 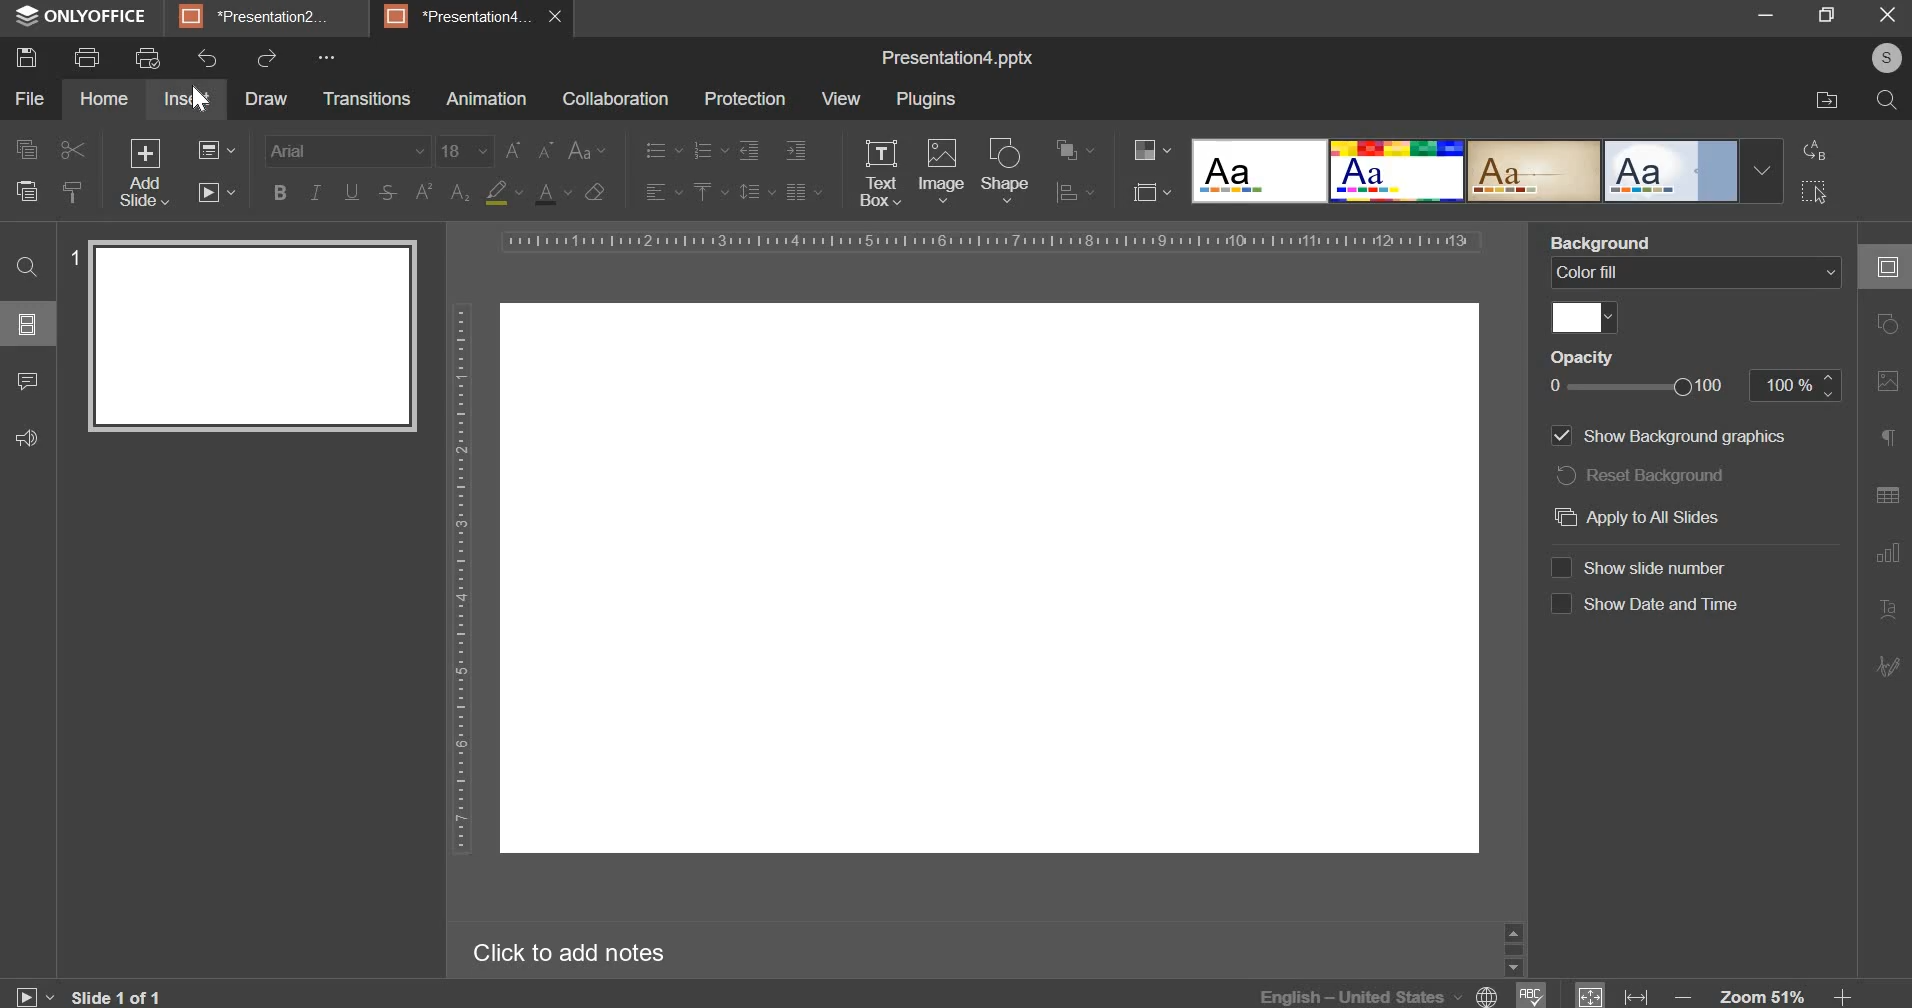 I want to click on collaboration, so click(x=616, y=99).